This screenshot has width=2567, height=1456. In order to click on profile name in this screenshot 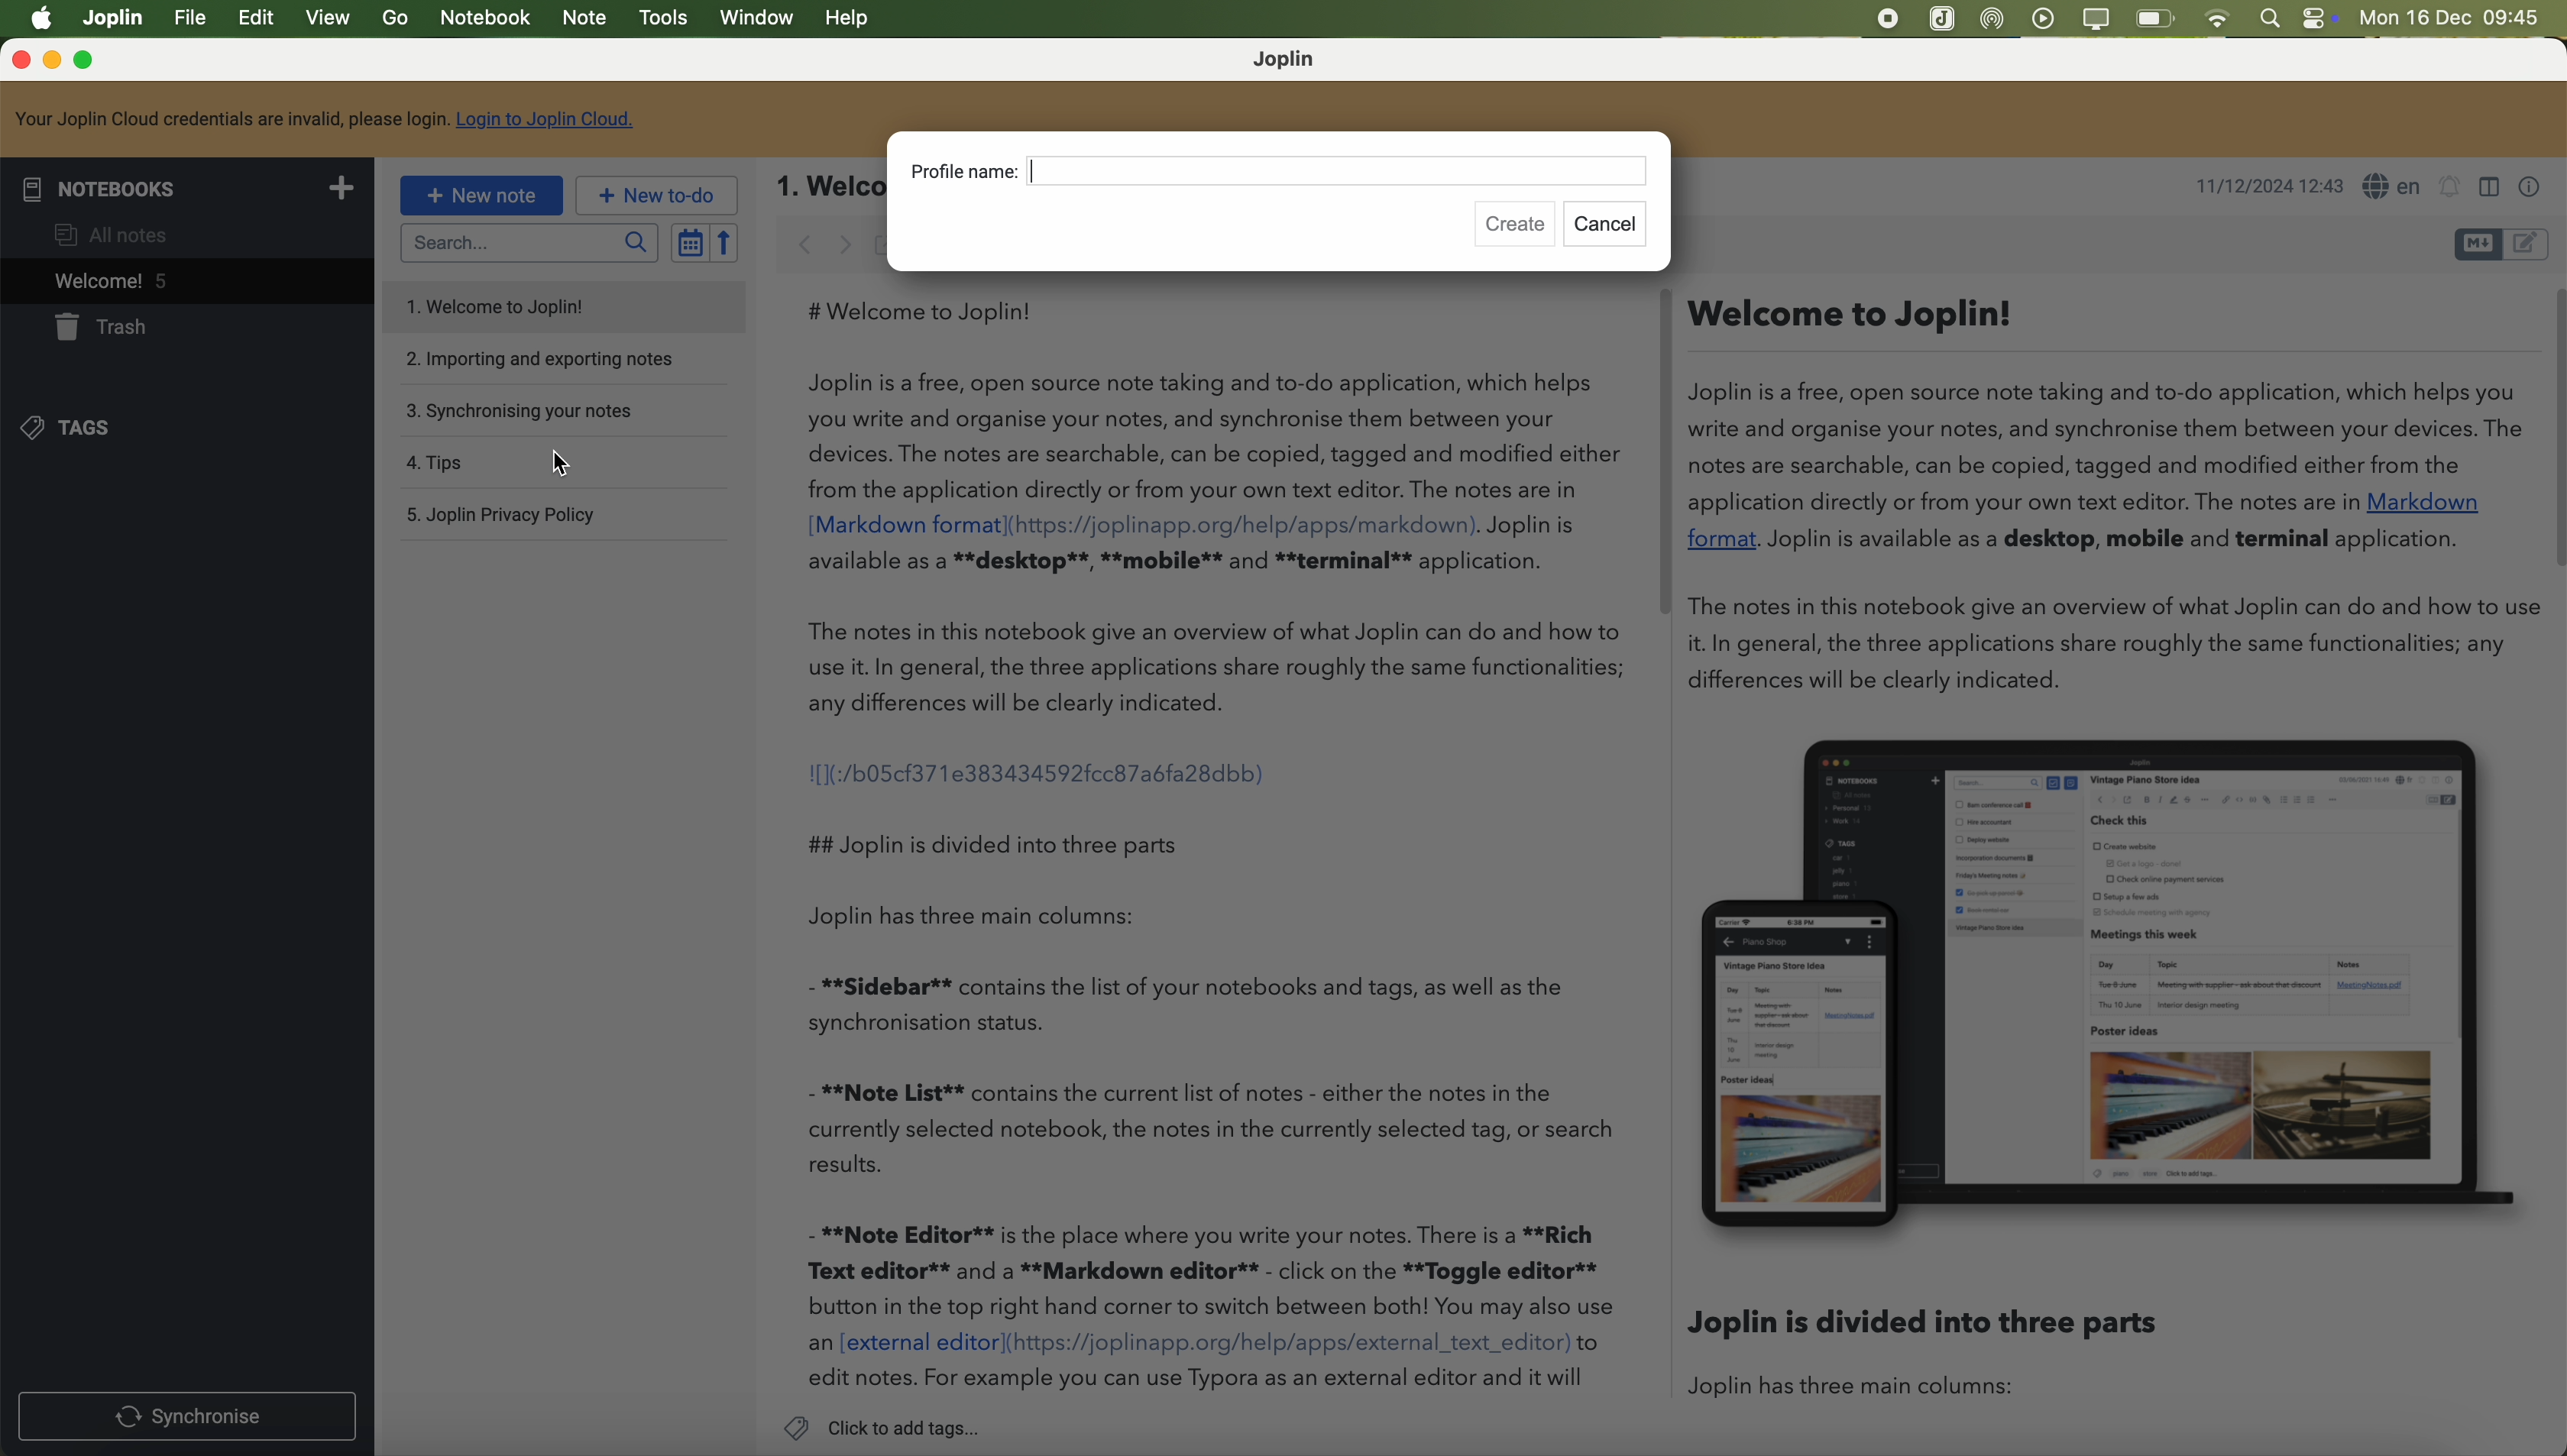, I will do `click(1282, 174)`.